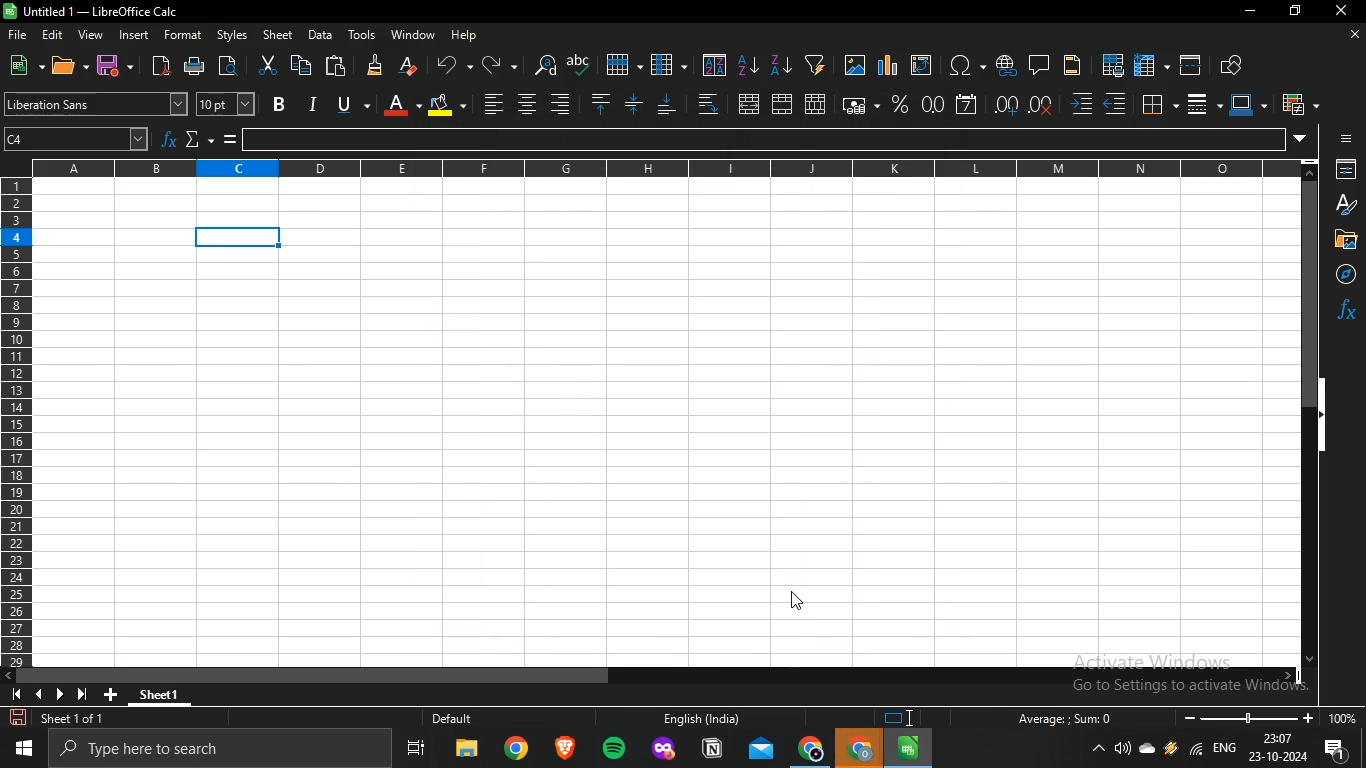 Image resolution: width=1366 pixels, height=768 pixels. I want to click on cut, so click(267, 66).